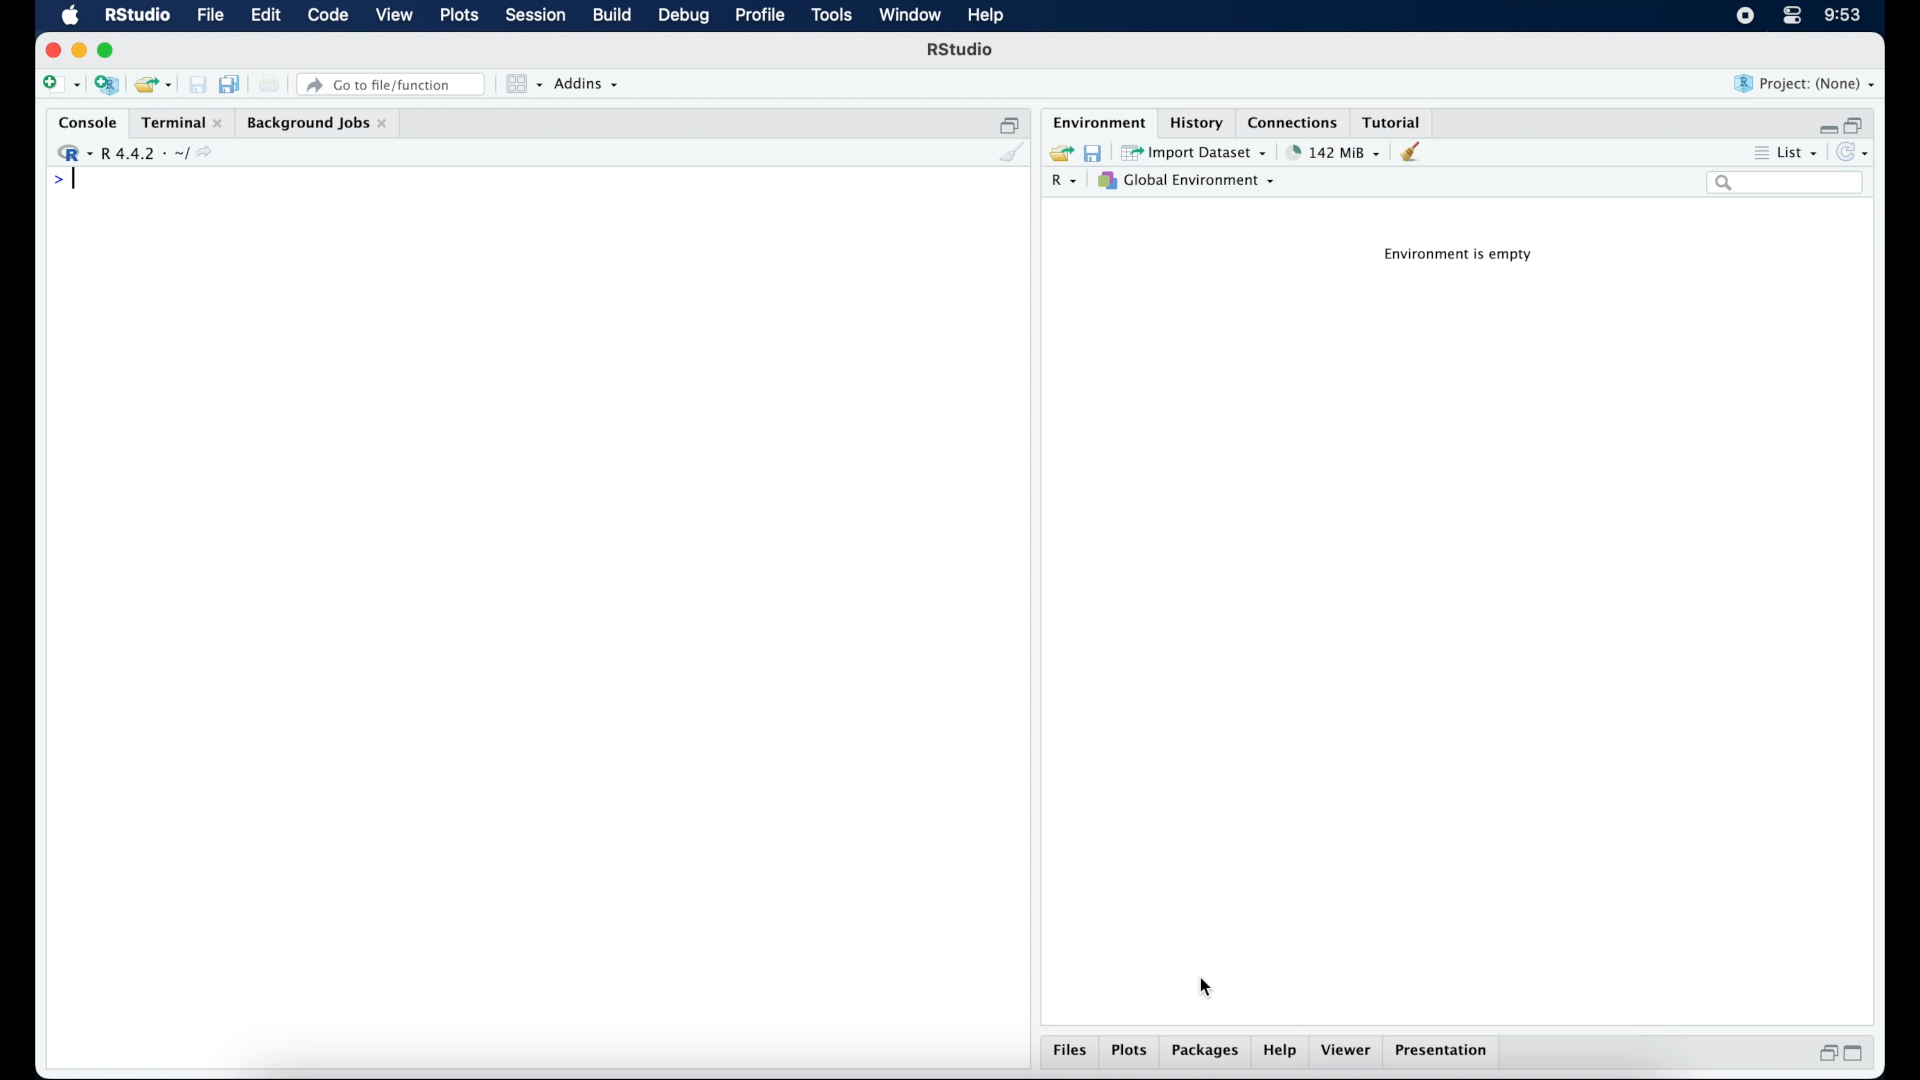 The height and width of the screenshot is (1080, 1920). I want to click on presentation, so click(1446, 1052).